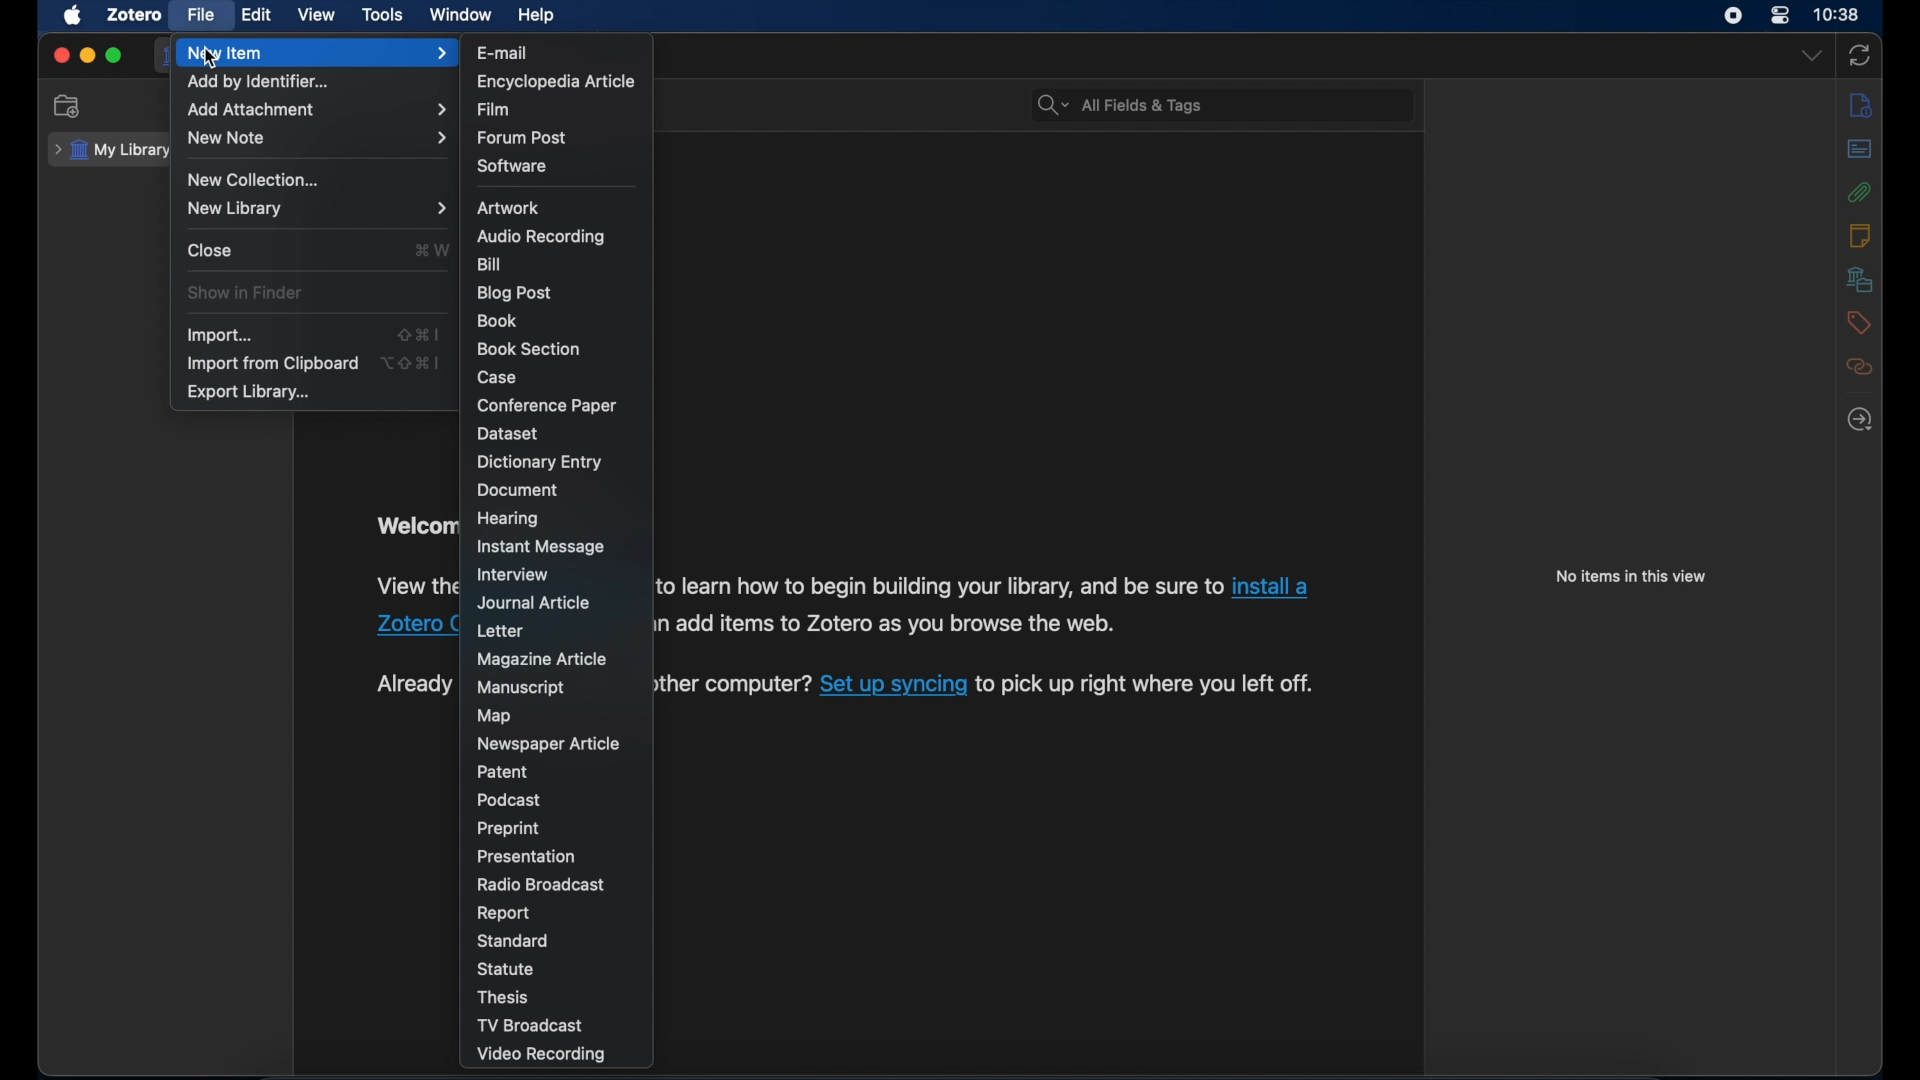 This screenshot has height=1080, width=1920. I want to click on podcast, so click(509, 800).